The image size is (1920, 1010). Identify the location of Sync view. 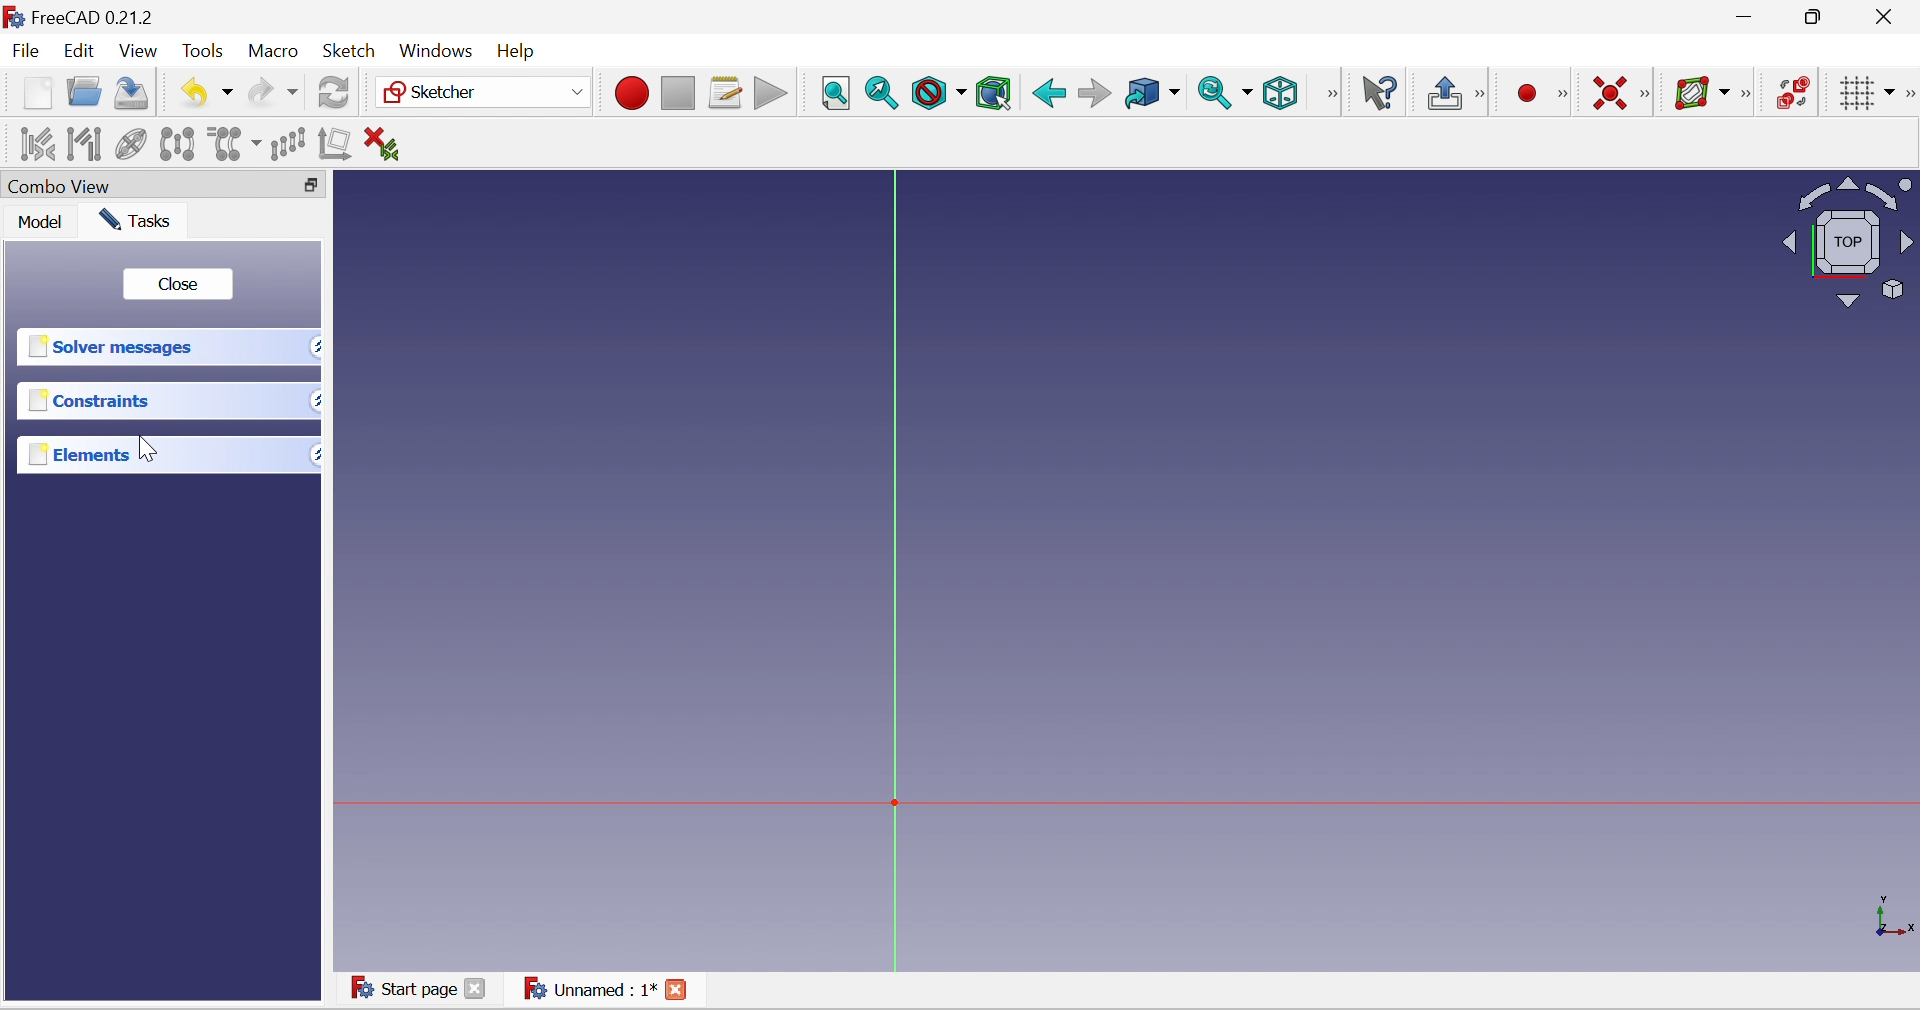
(1222, 94).